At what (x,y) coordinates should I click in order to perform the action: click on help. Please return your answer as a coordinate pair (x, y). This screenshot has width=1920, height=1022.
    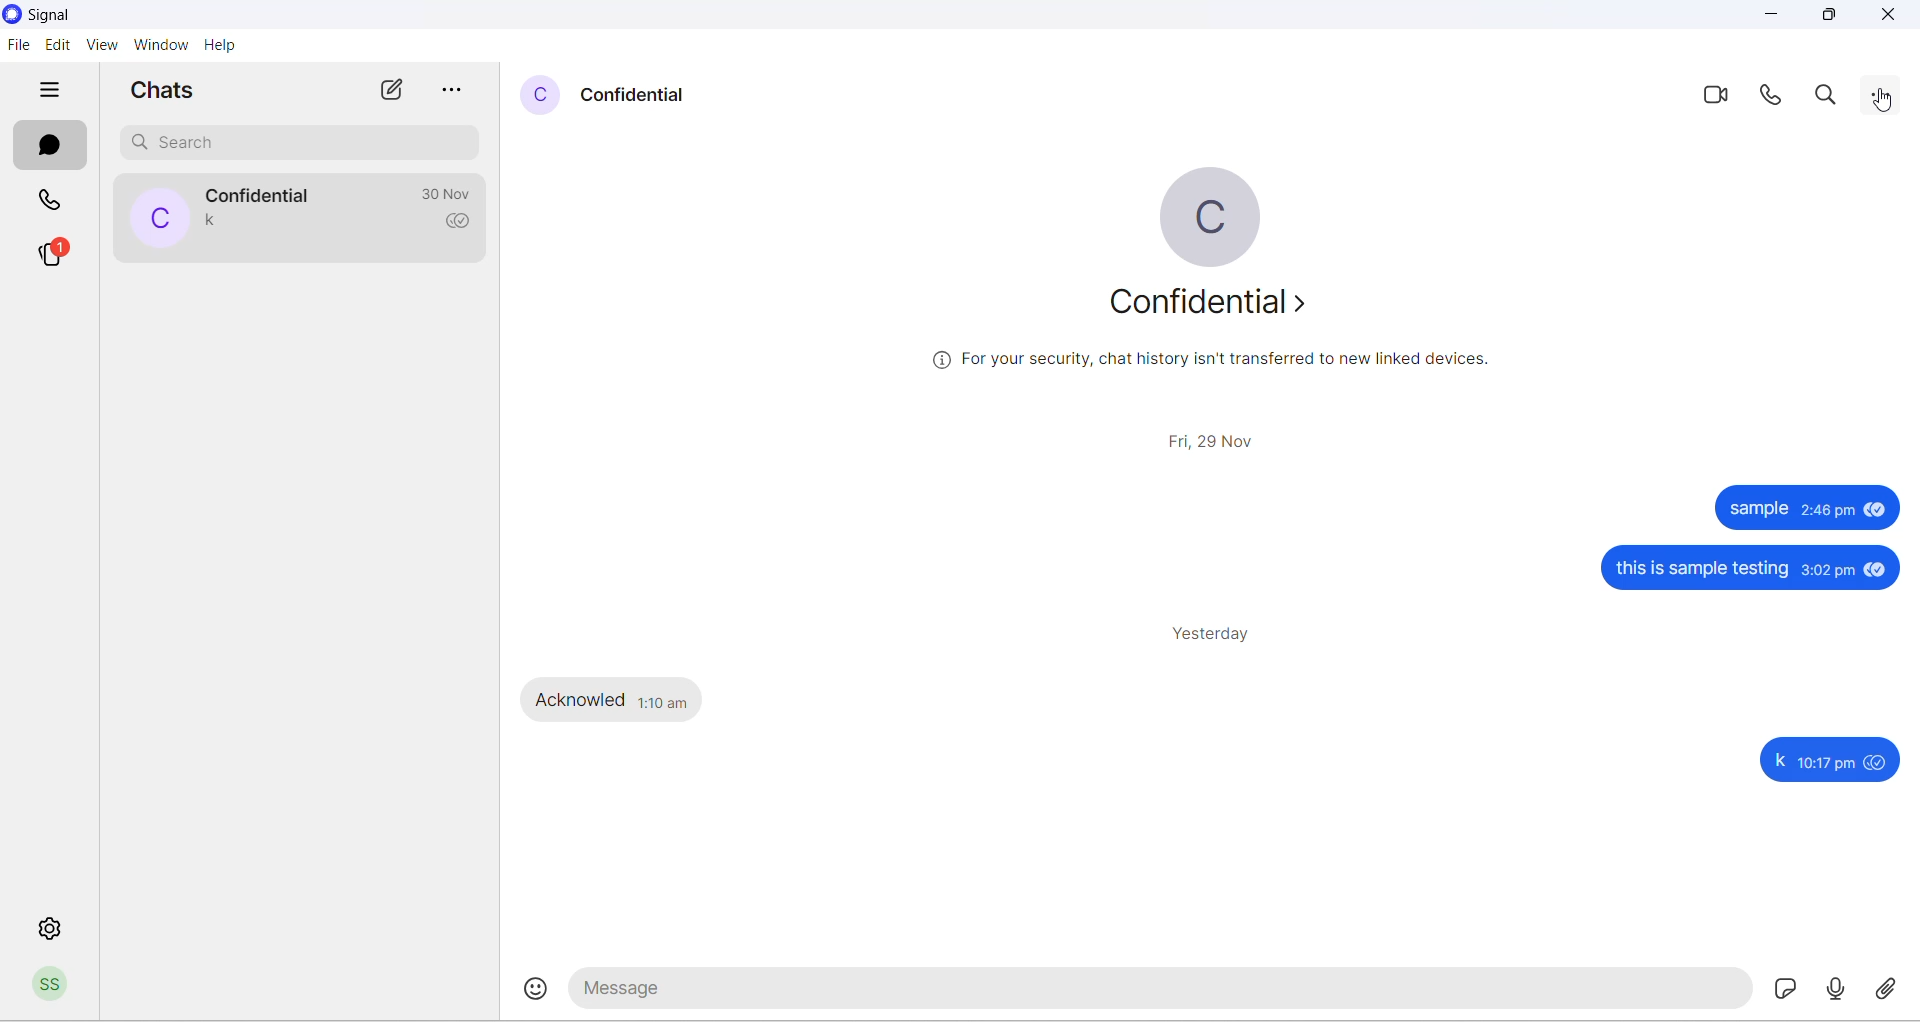
    Looking at the image, I should click on (227, 45).